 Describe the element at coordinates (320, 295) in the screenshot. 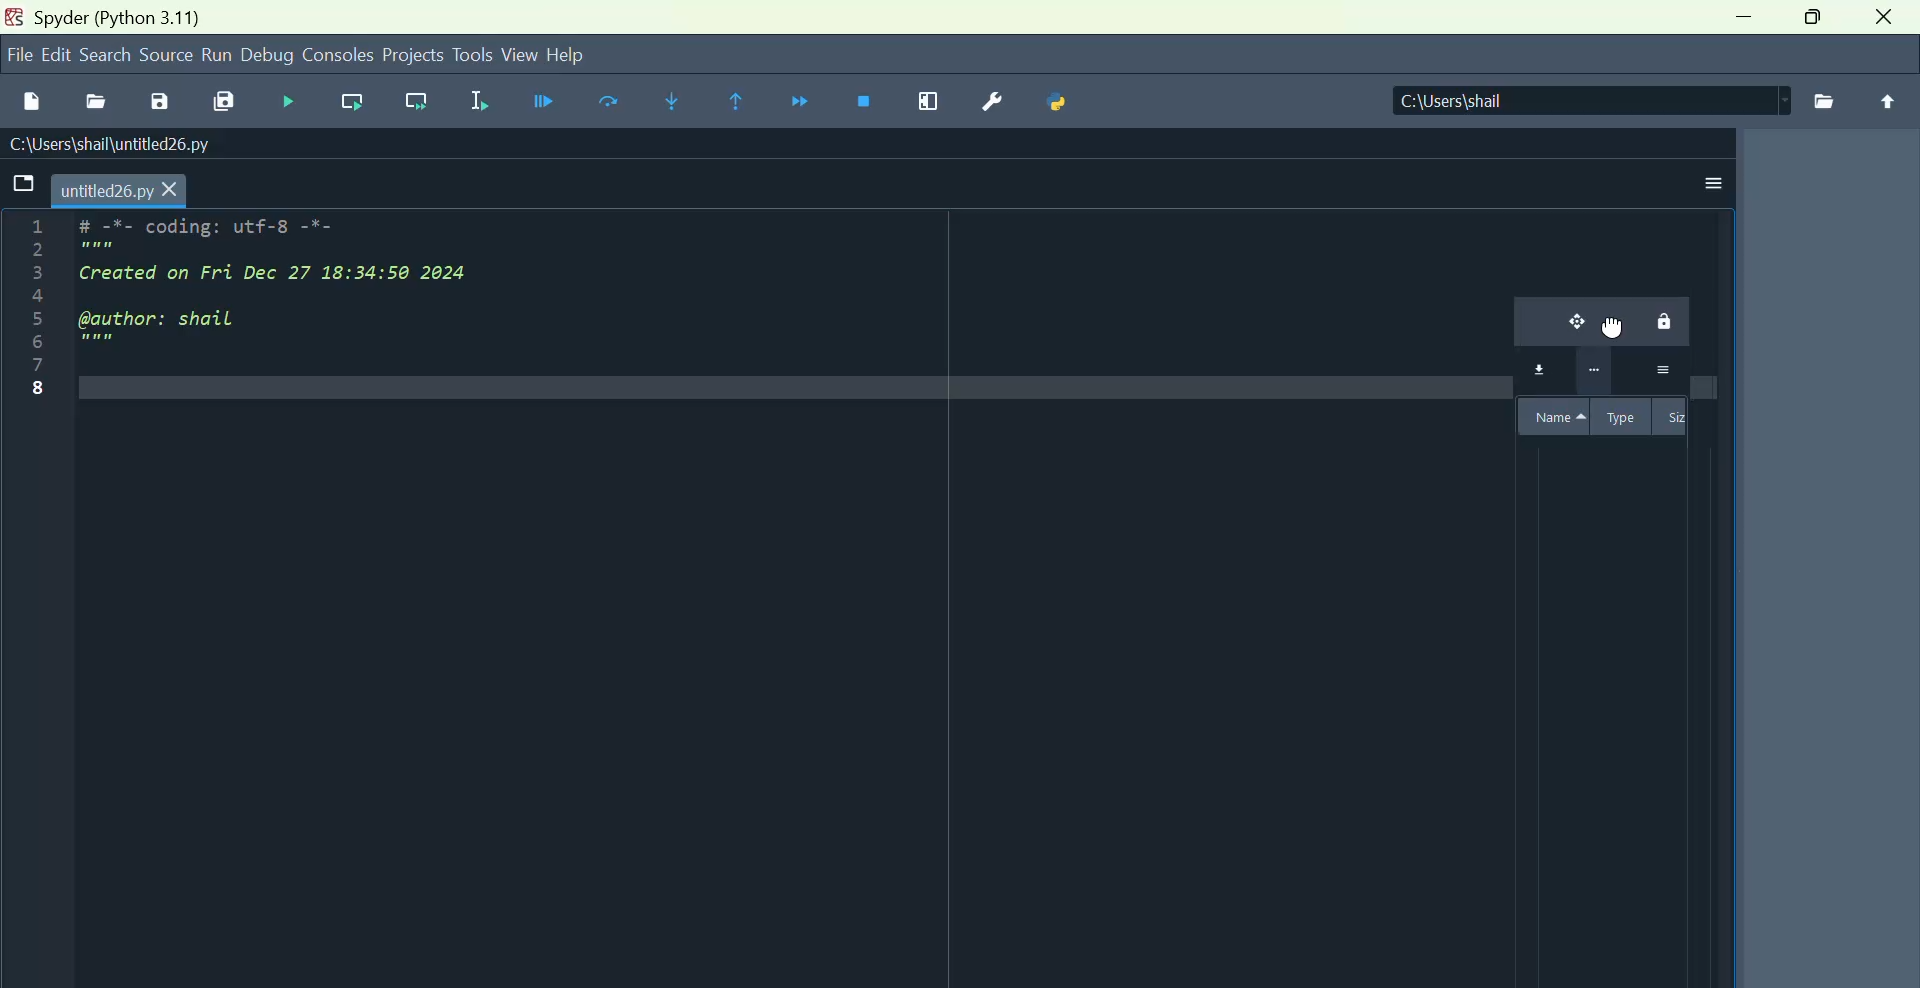

I see `# -*- coding: utf-8 -*-
Created on Fri Dec 27 18:34:50 2024
@author: shail` at that location.